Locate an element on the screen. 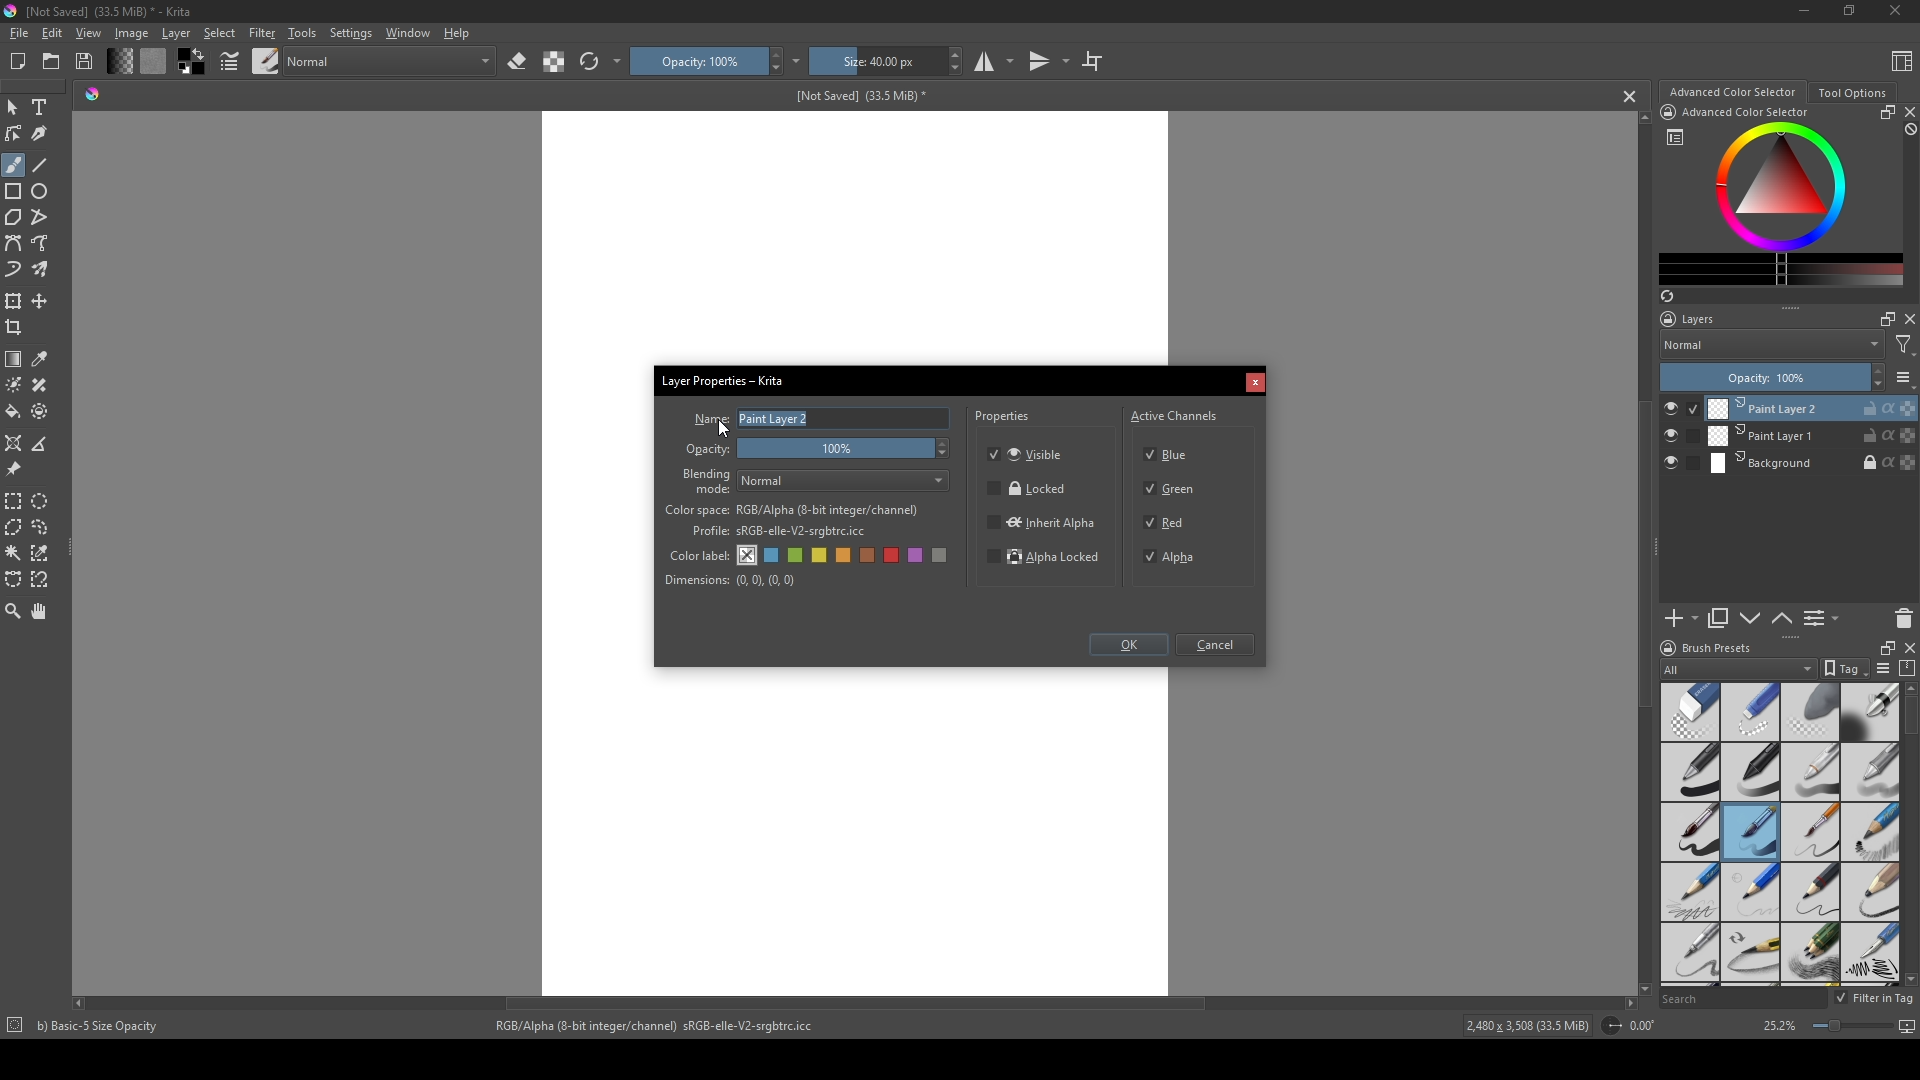 The height and width of the screenshot is (1080, 1920). Print Layer 1 is located at coordinates (1812, 437).